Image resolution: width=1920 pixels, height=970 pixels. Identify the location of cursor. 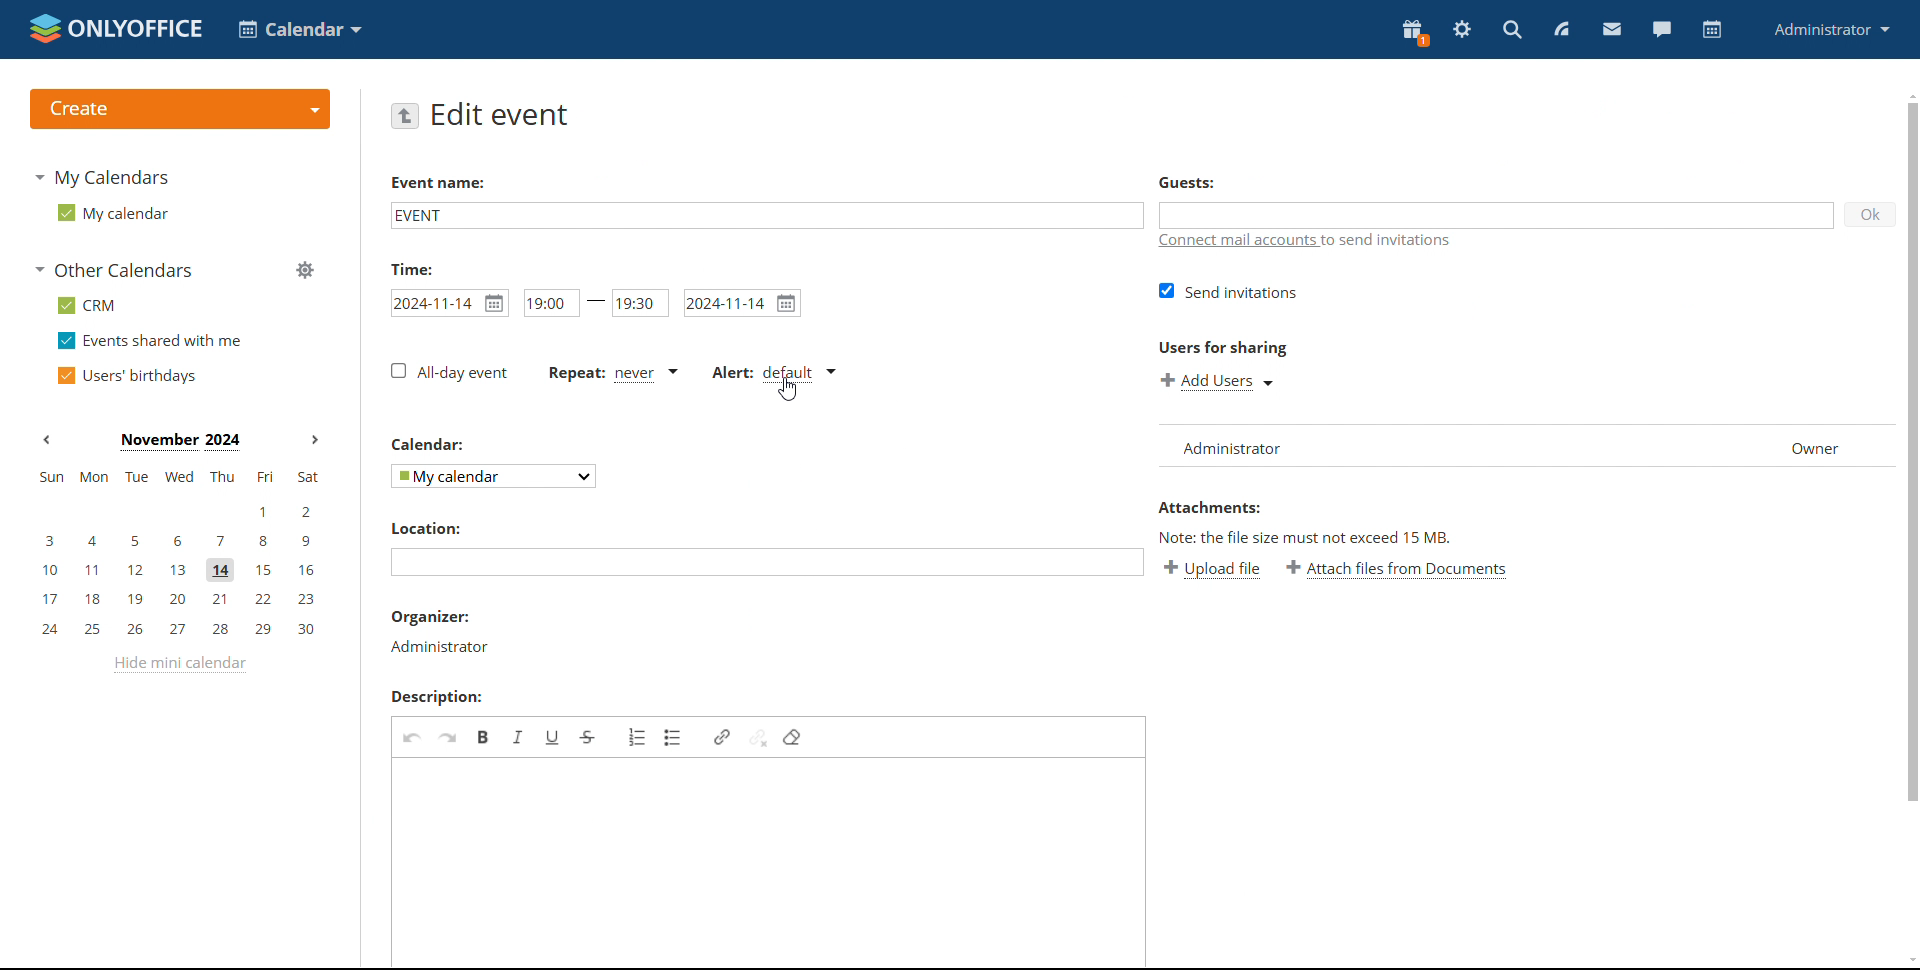
(790, 390).